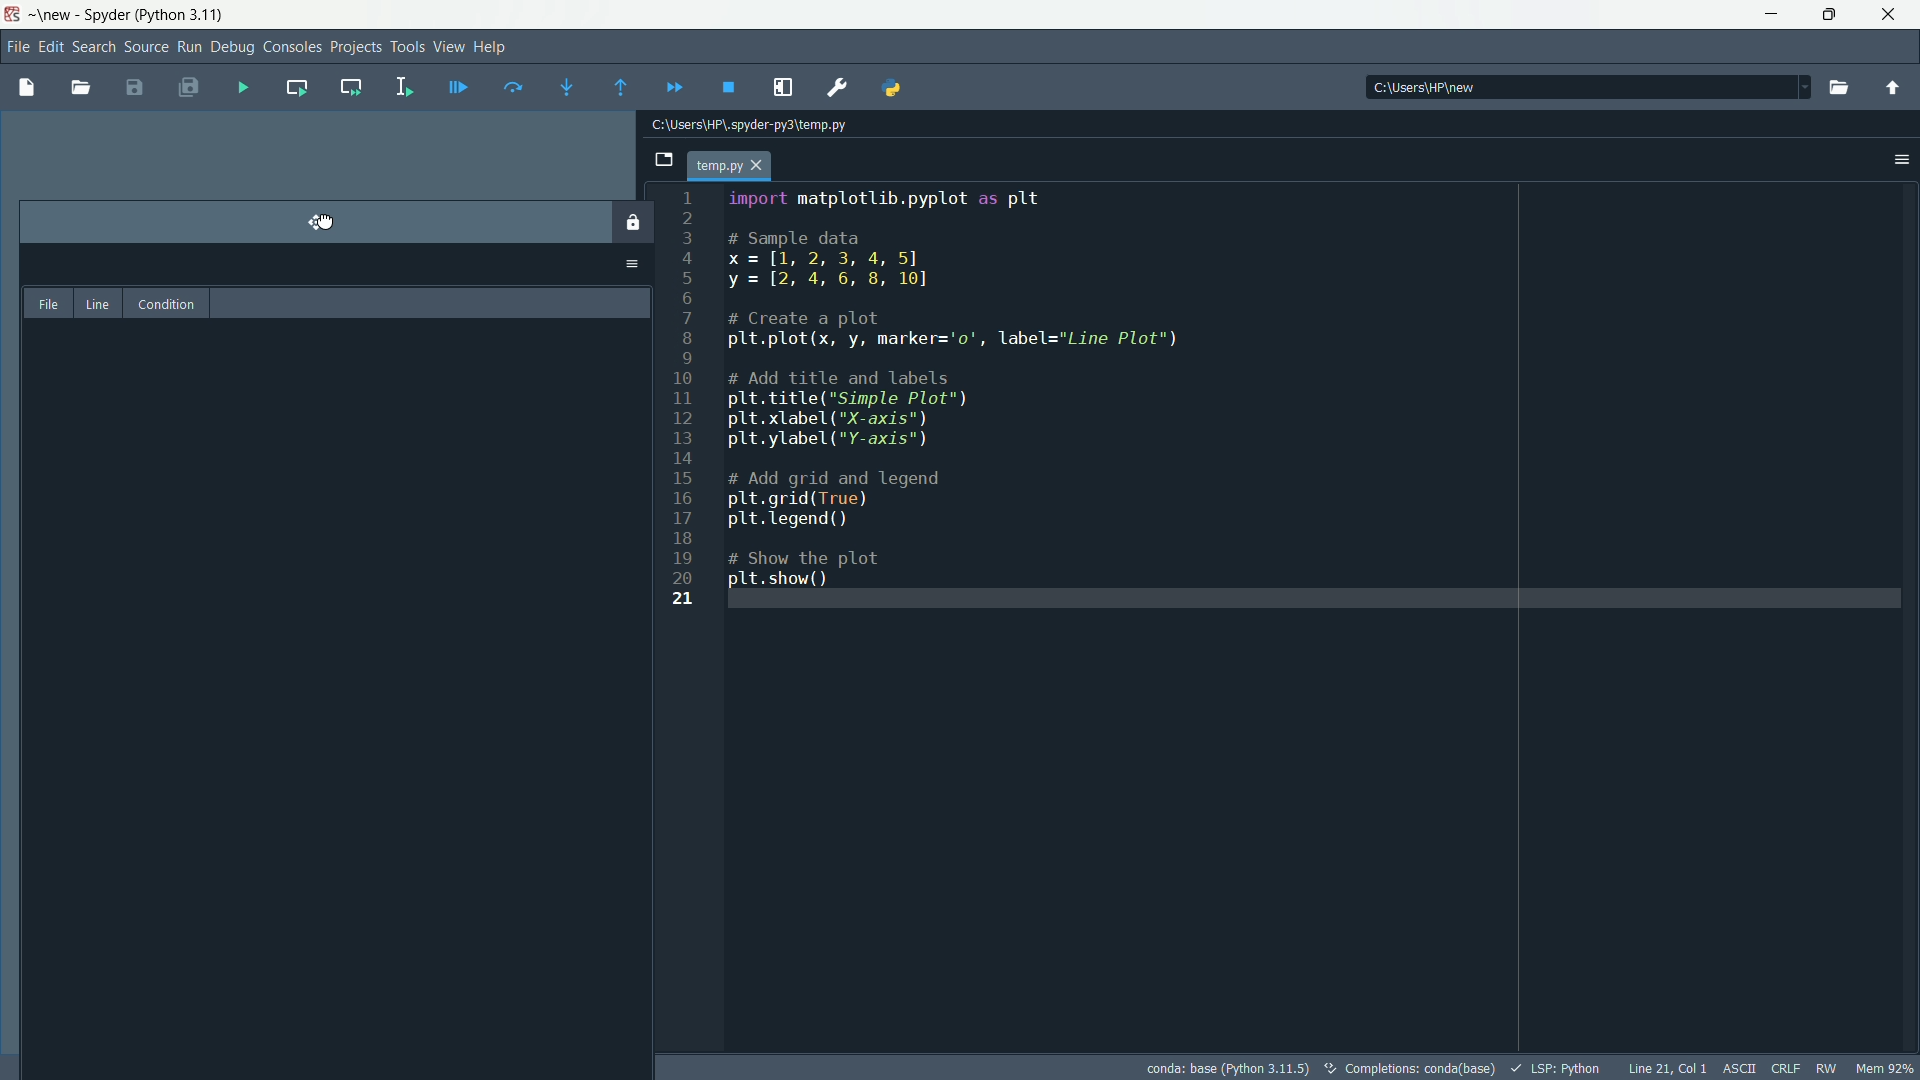 The height and width of the screenshot is (1080, 1920). Describe the element at coordinates (786, 87) in the screenshot. I see `maximize current pane` at that location.